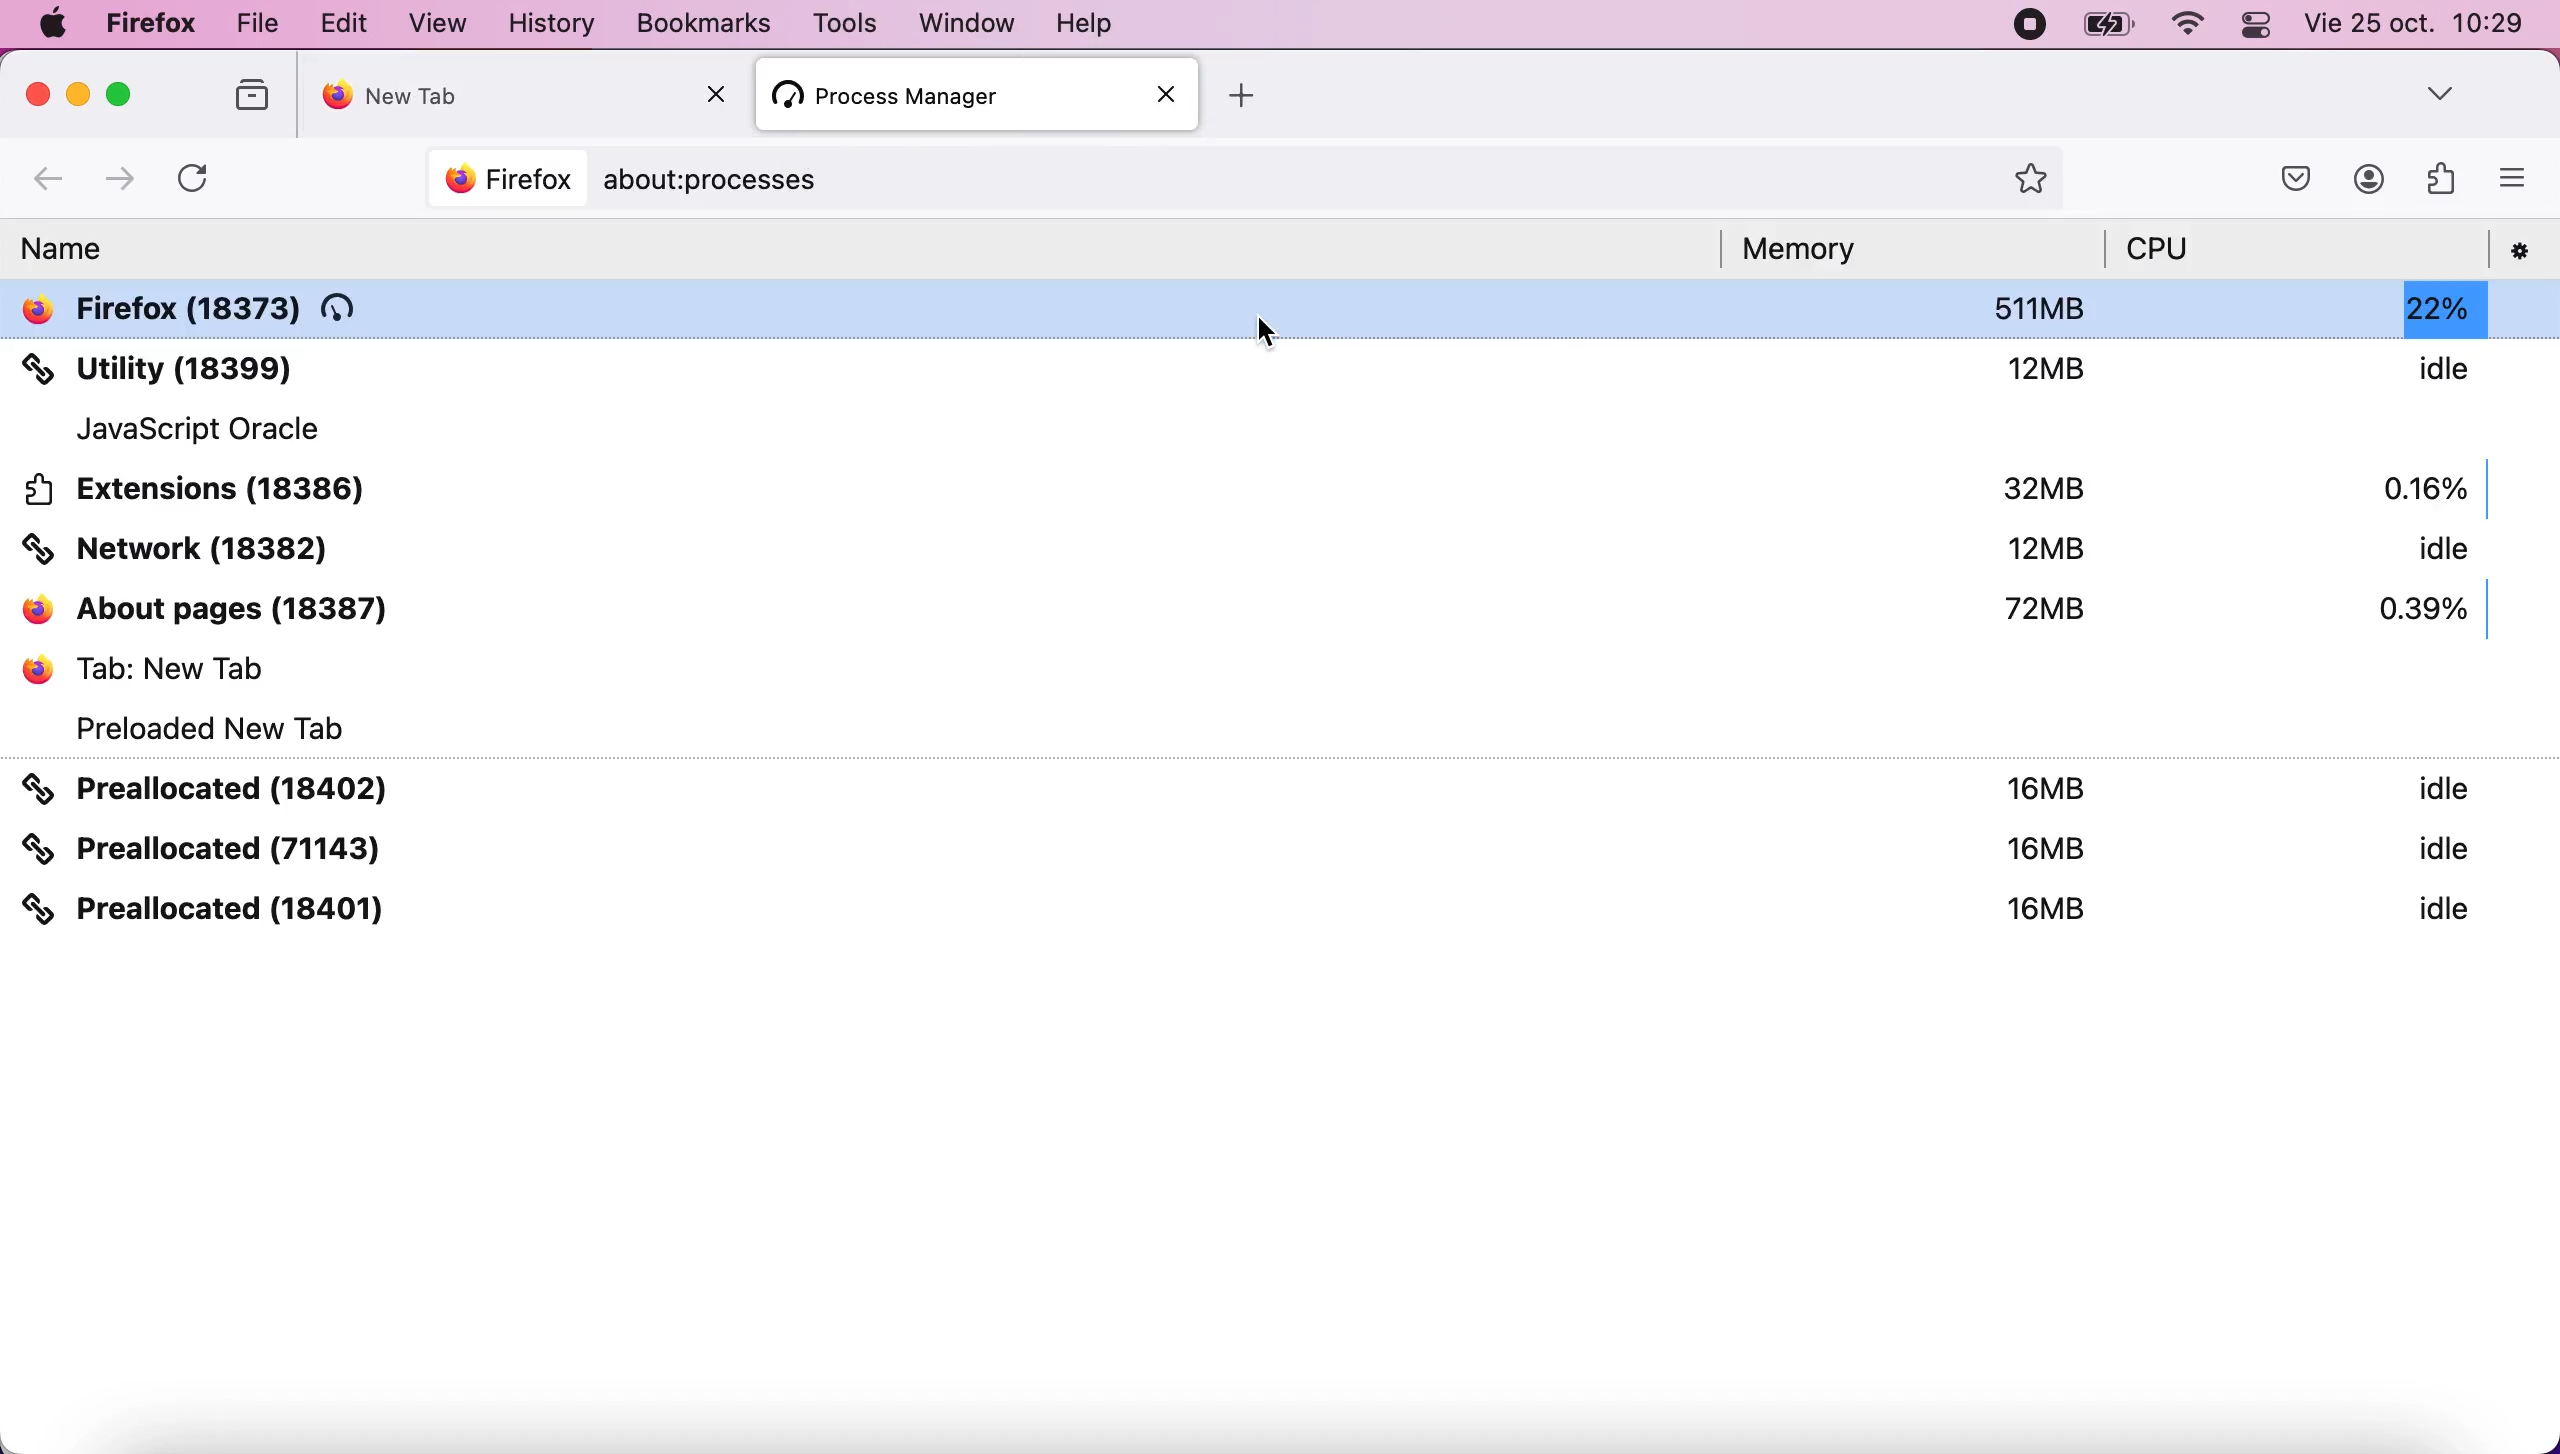 This screenshot has width=2560, height=1454. Describe the element at coordinates (844, 23) in the screenshot. I see `Tools` at that location.